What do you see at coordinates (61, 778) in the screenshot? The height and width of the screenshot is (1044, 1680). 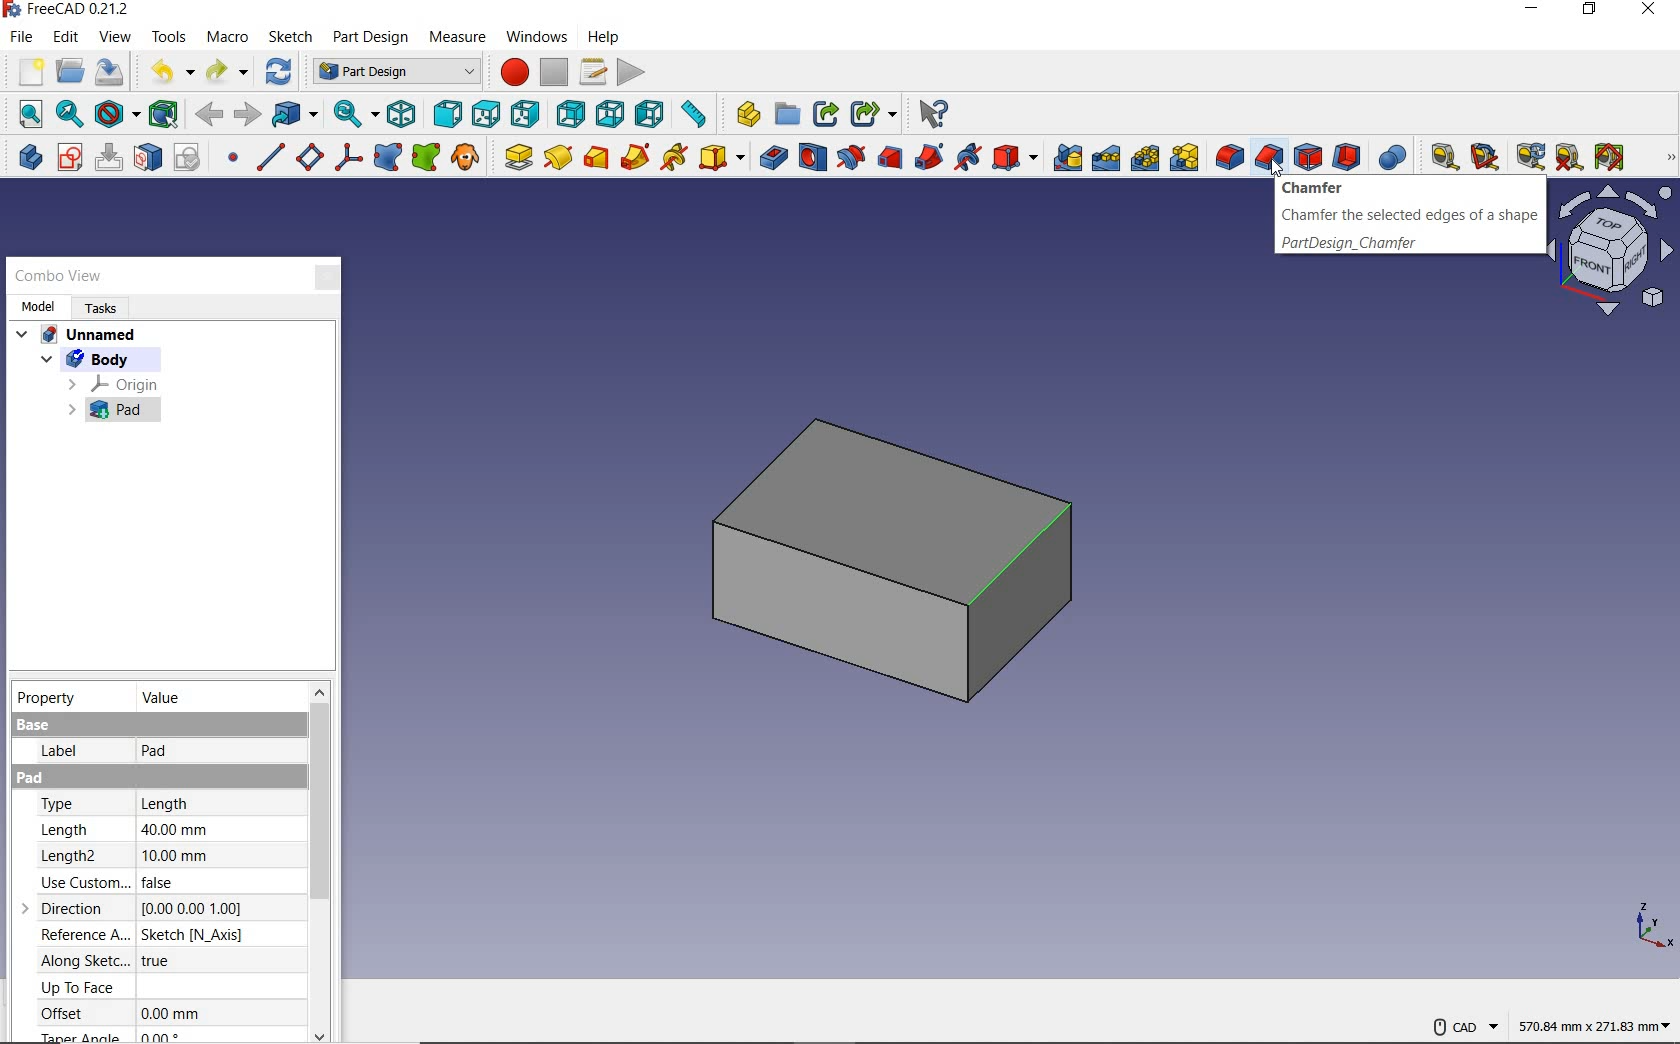 I see `Pad` at bounding box center [61, 778].